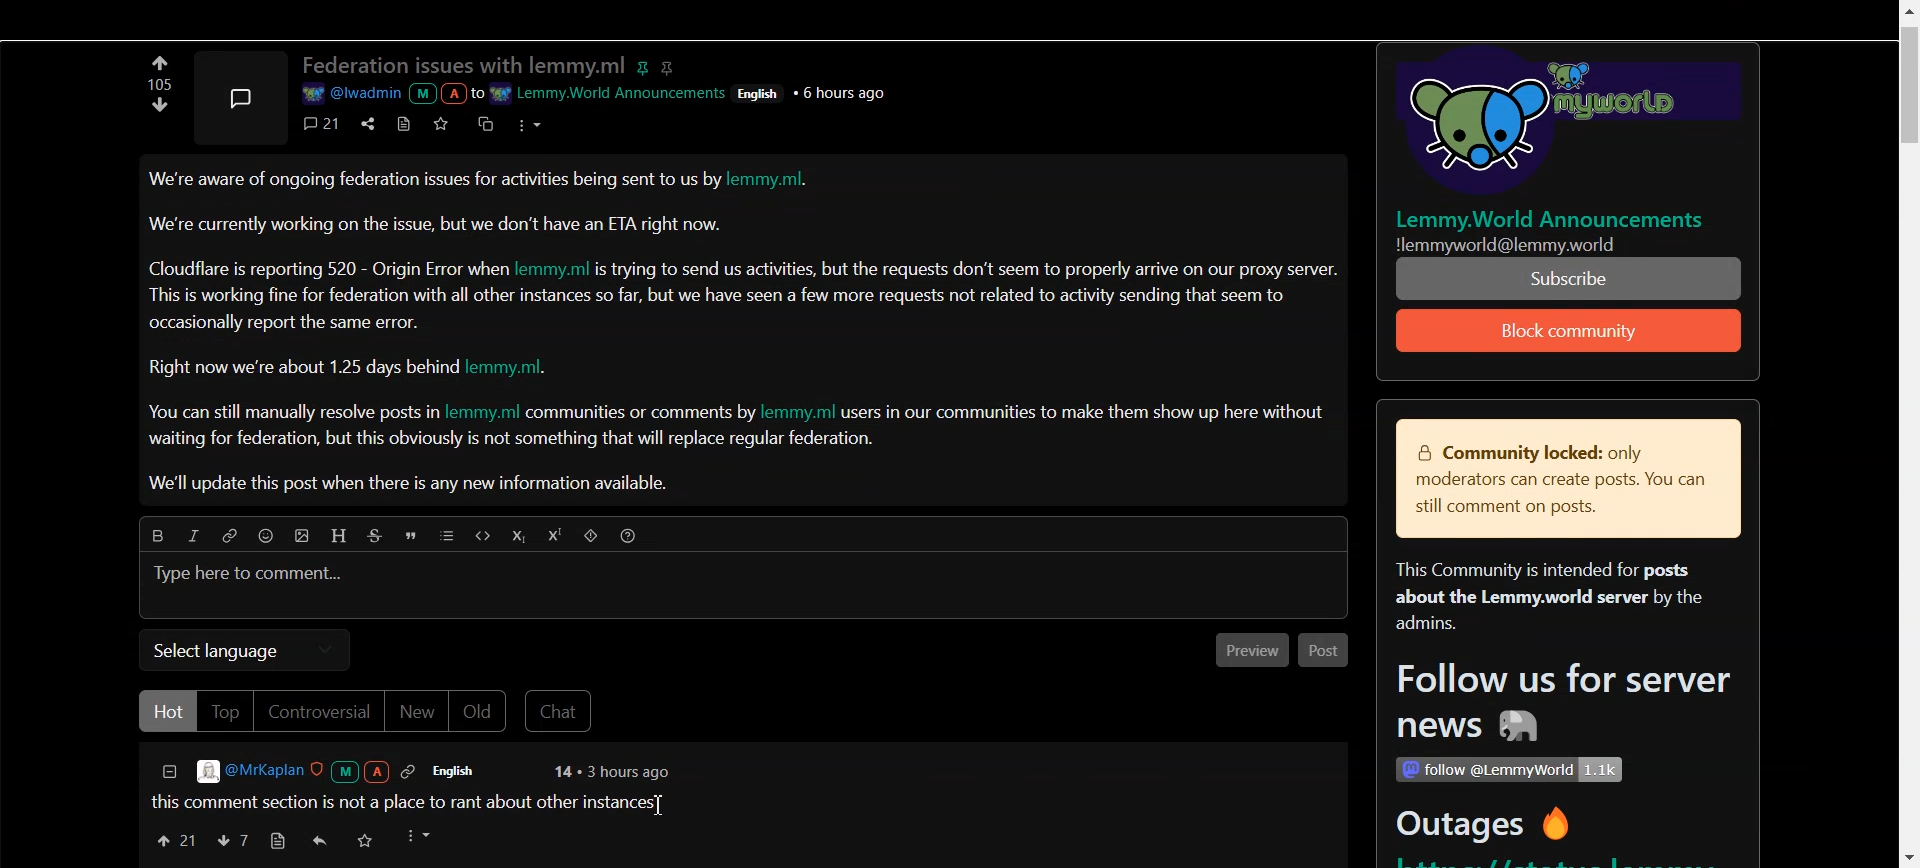 The image size is (1920, 868). What do you see at coordinates (1246, 652) in the screenshot?
I see `Preview` at bounding box center [1246, 652].